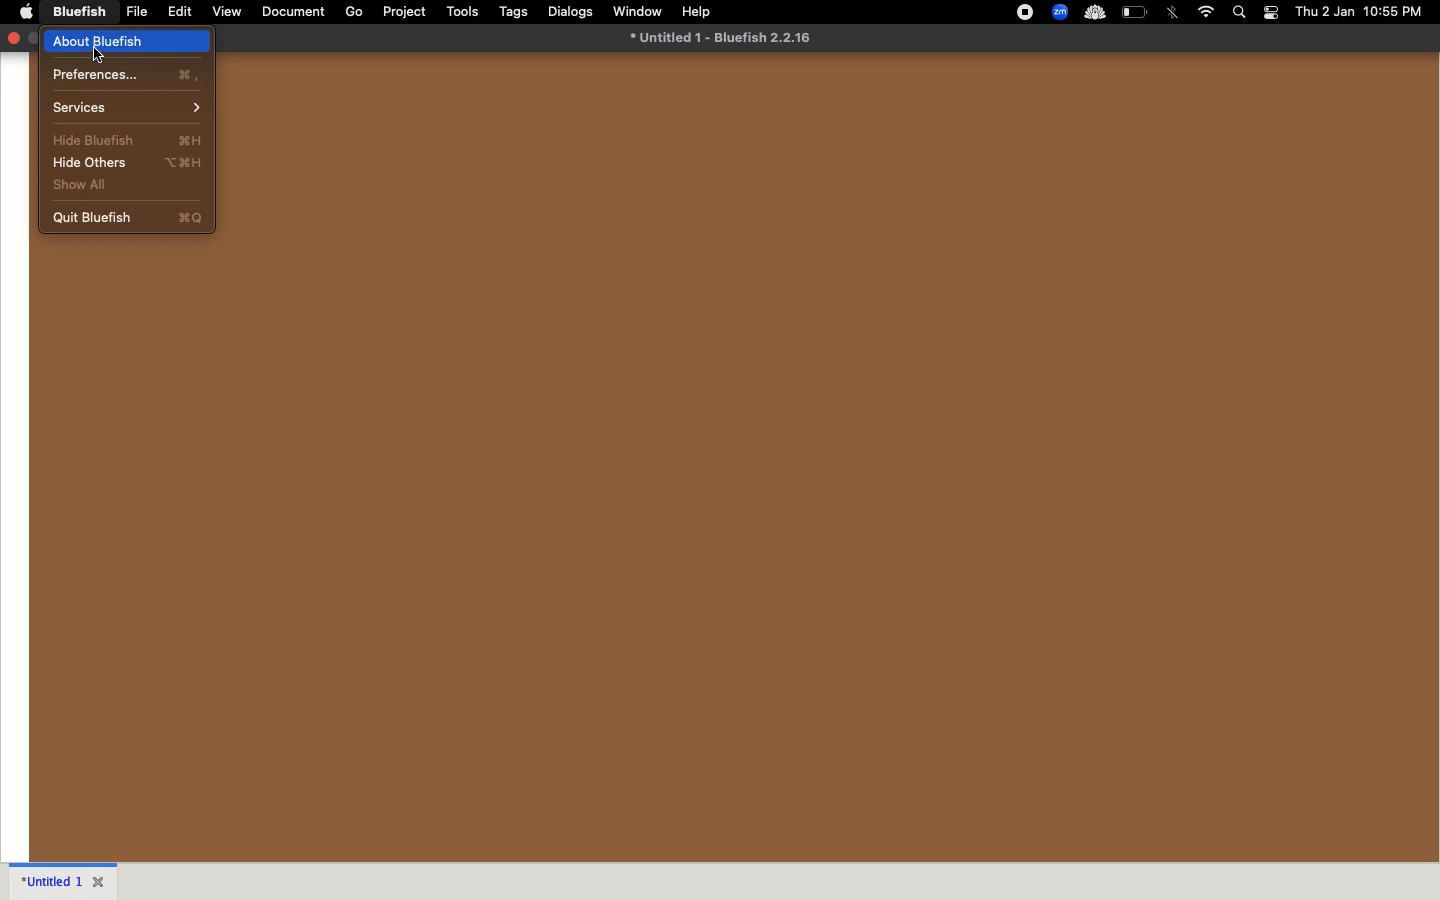 The image size is (1440, 900). Describe the element at coordinates (126, 163) in the screenshot. I see `hide others` at that location.